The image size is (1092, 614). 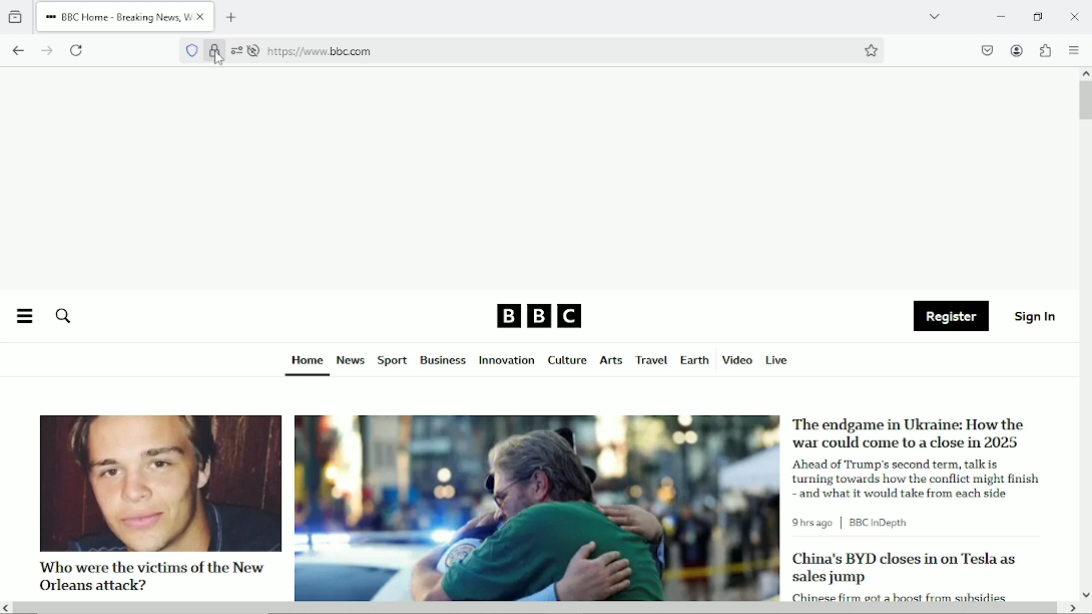 What do you see at coordinates (202, 16) in the screenshot?
I see `close` at bounding box center [202, 16].